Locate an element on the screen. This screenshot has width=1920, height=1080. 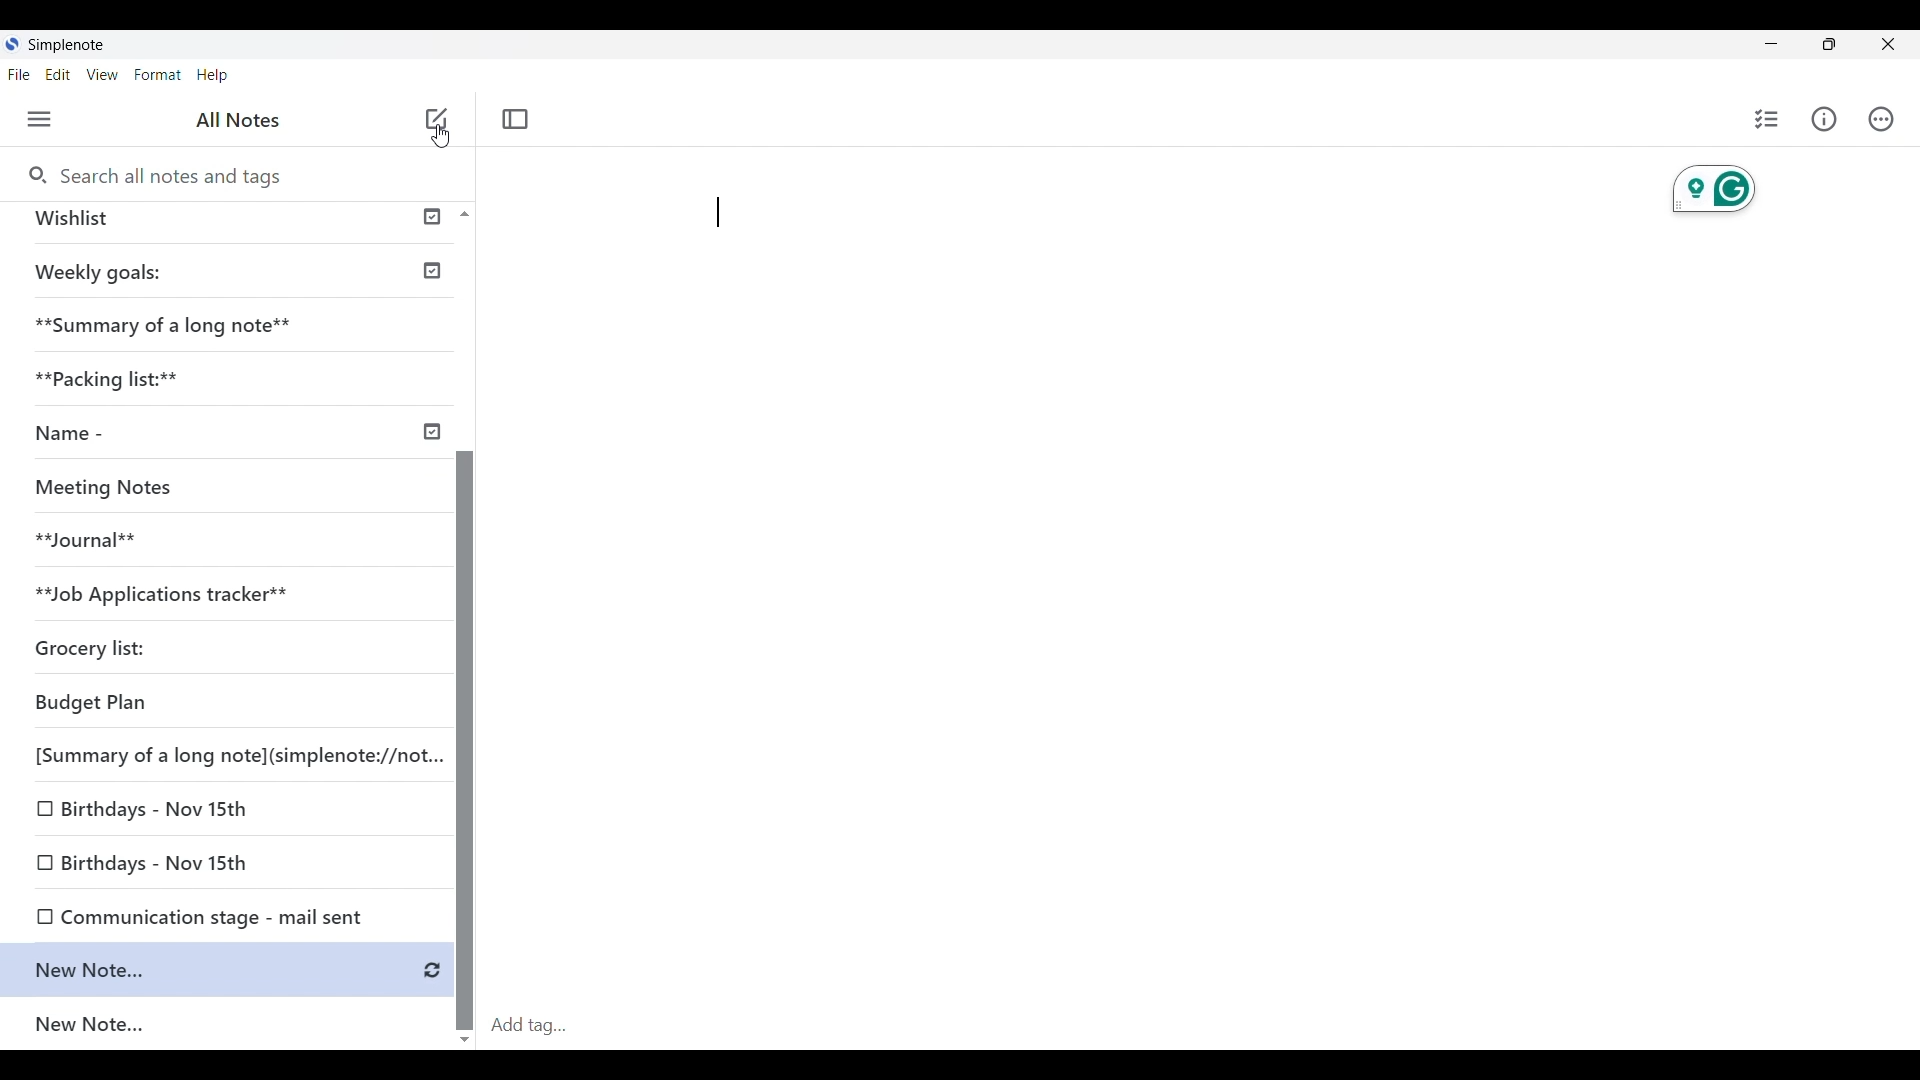
Actions is located at coordinates (1881, 120).